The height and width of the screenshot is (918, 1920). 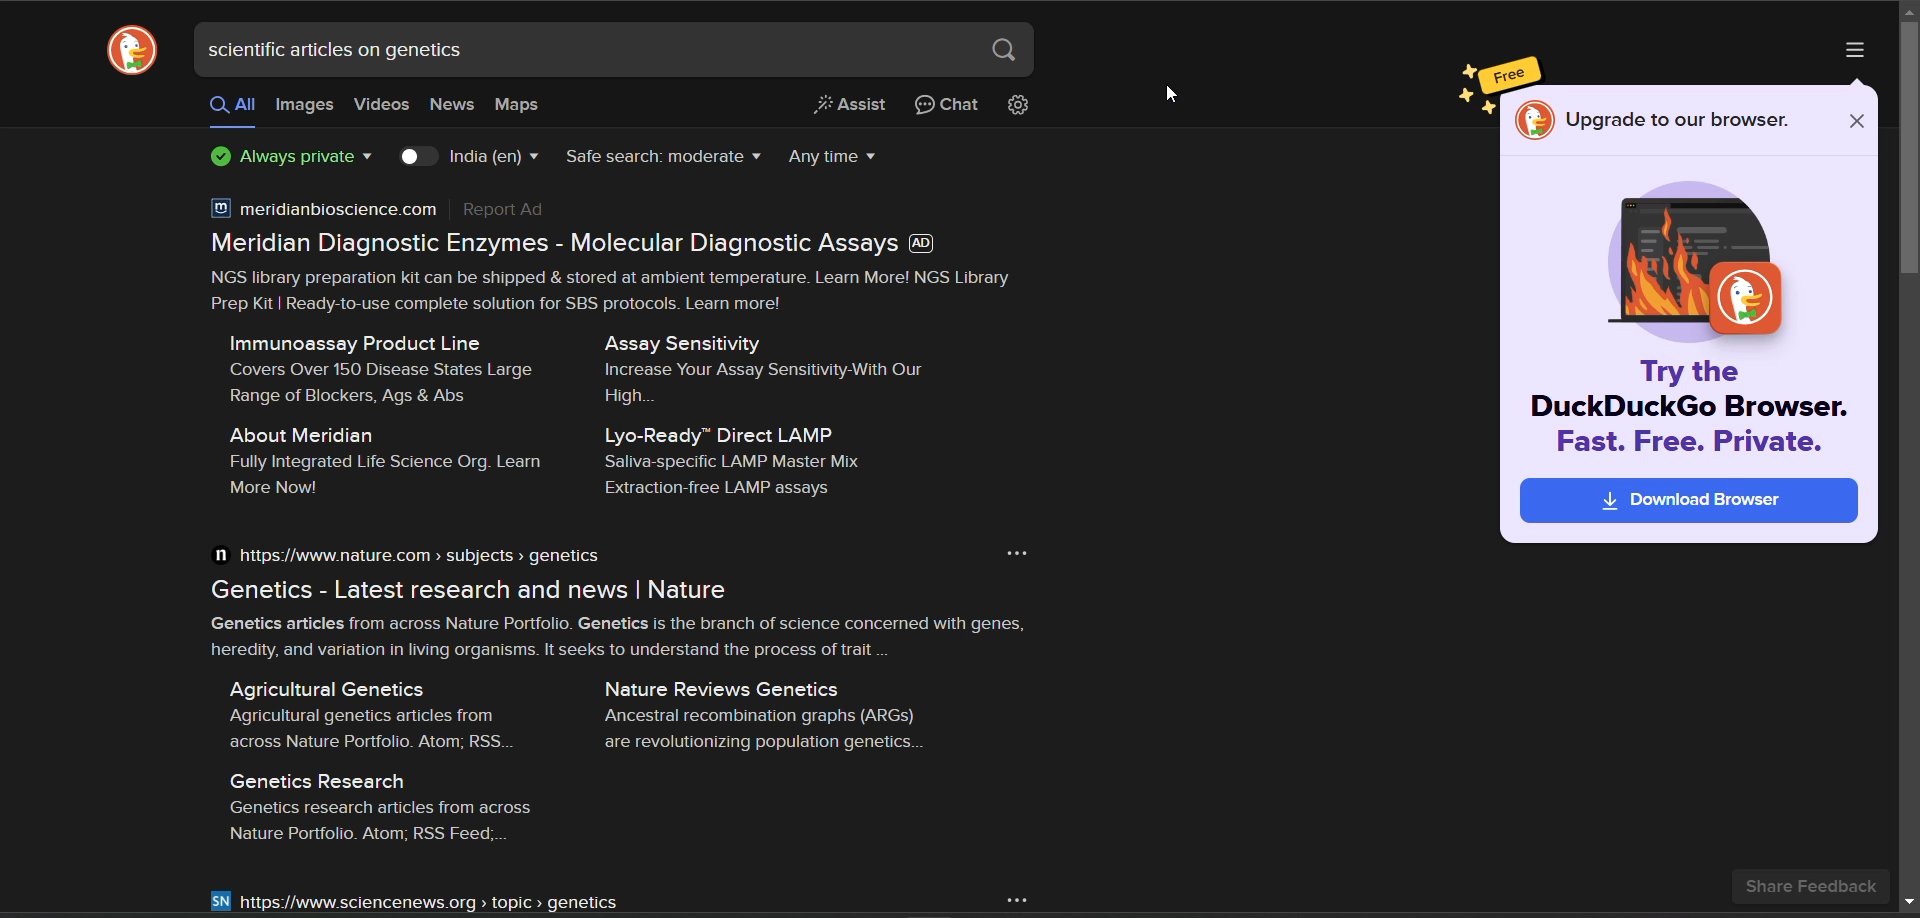 I want to click on About Meridian
Fully Integrated Life Science Org. Learn
More Now!, so click(x=371, y=459).